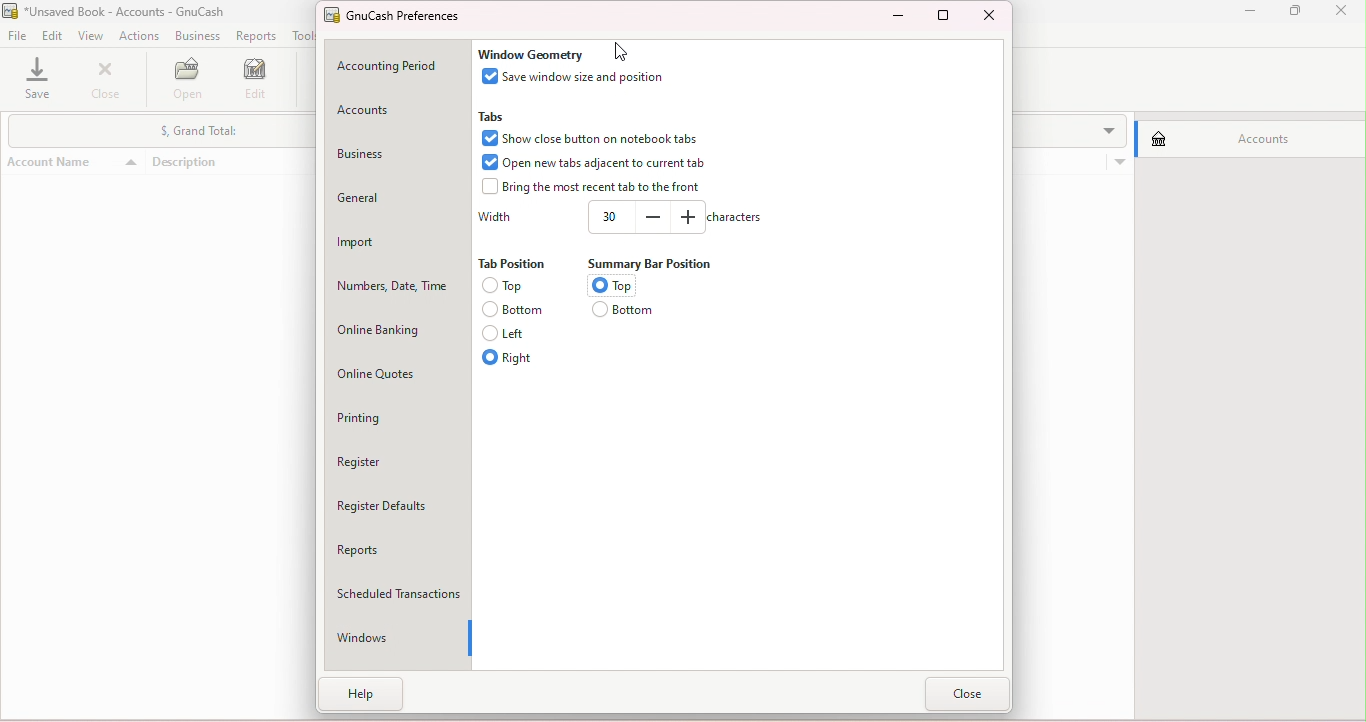 The height and width of the screenshot is (722, 1366). I want to click on Business, so click(394, 150).